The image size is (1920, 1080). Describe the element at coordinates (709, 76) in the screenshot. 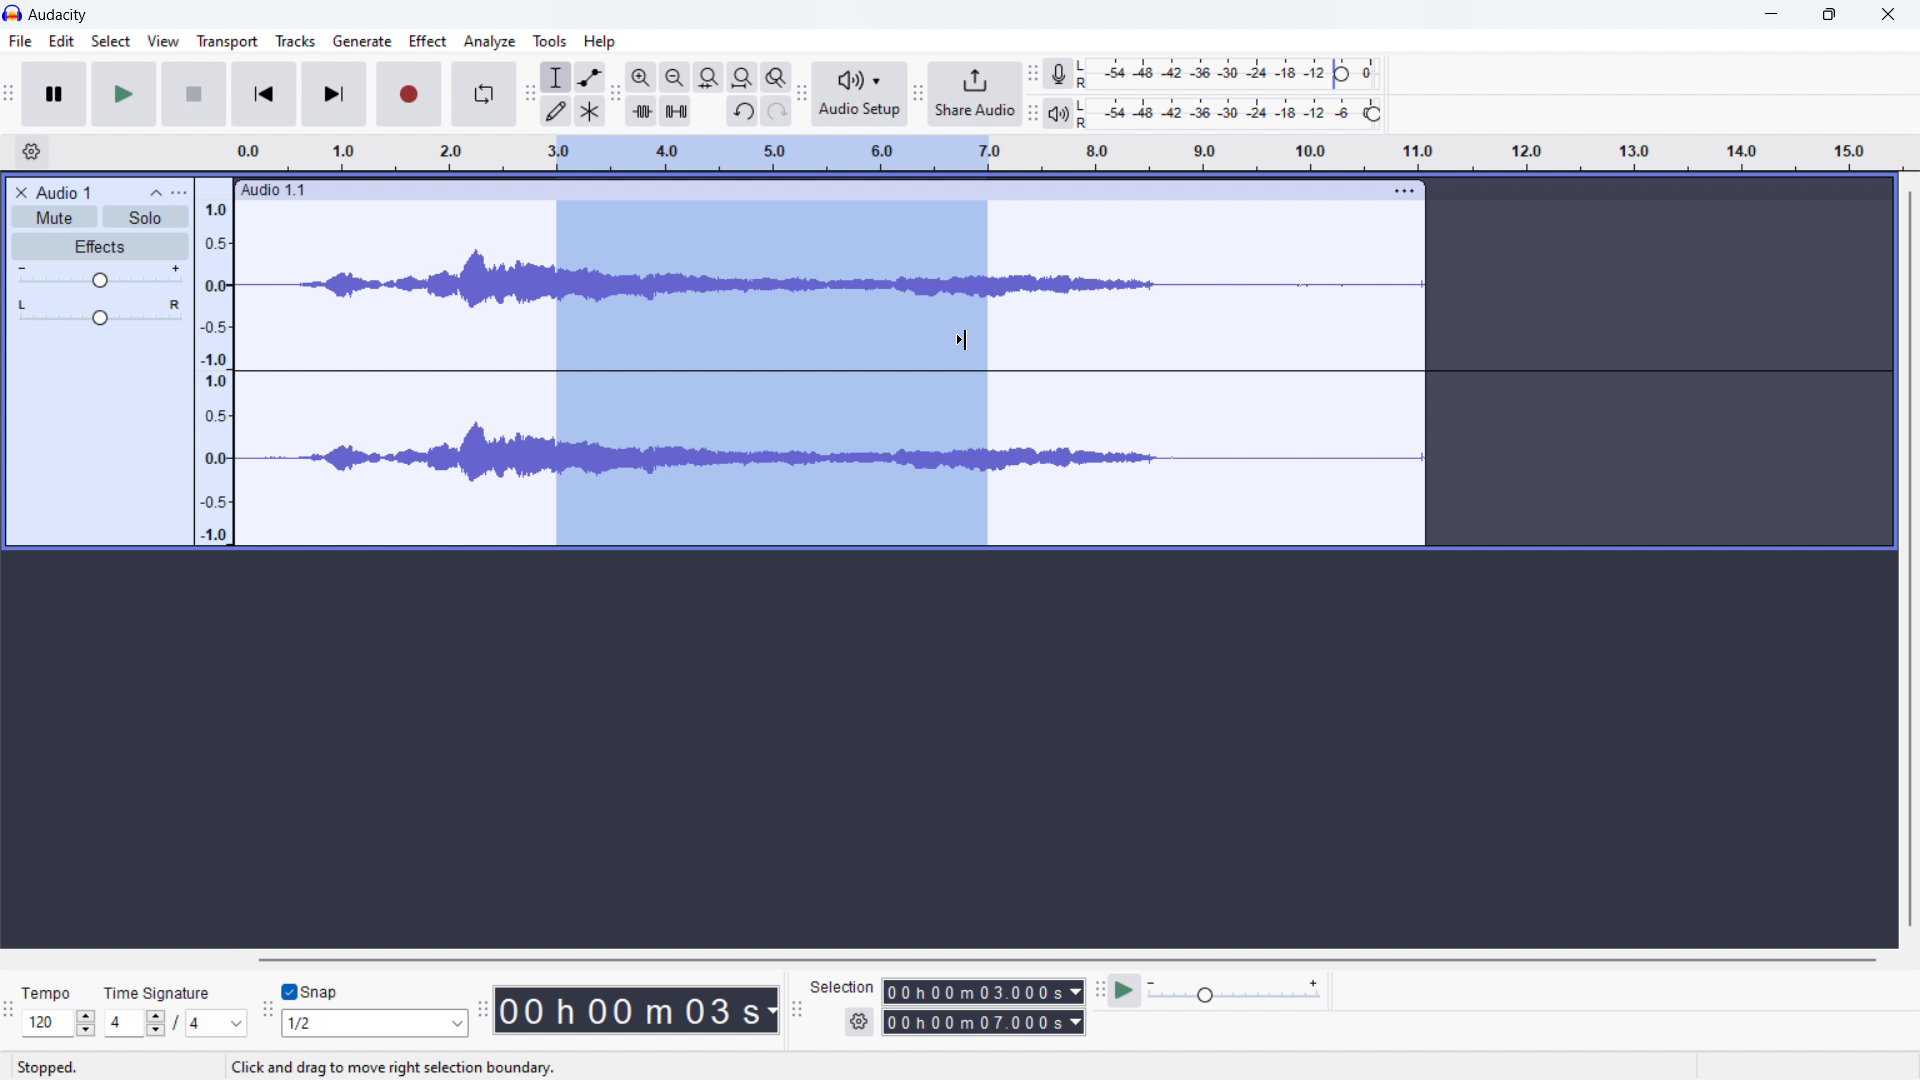

I see `fill selection to width` at that location.